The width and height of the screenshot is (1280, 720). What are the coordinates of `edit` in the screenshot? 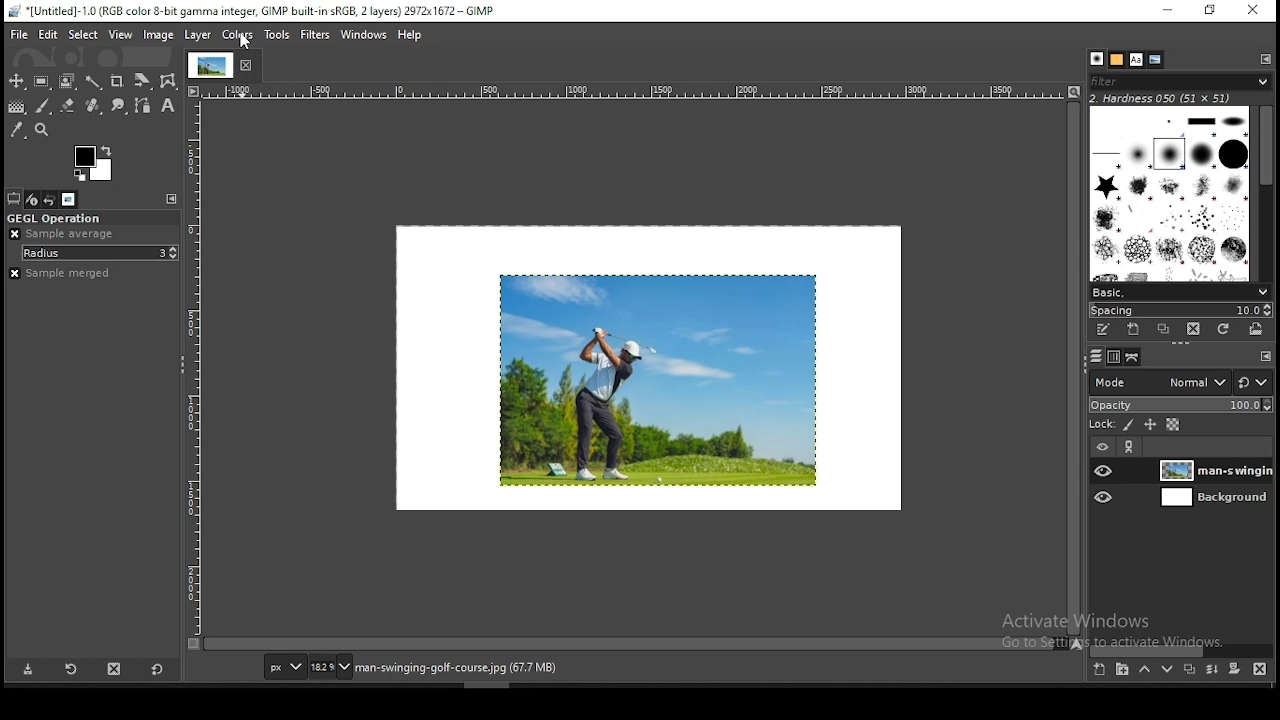 It's located at (48, 34).